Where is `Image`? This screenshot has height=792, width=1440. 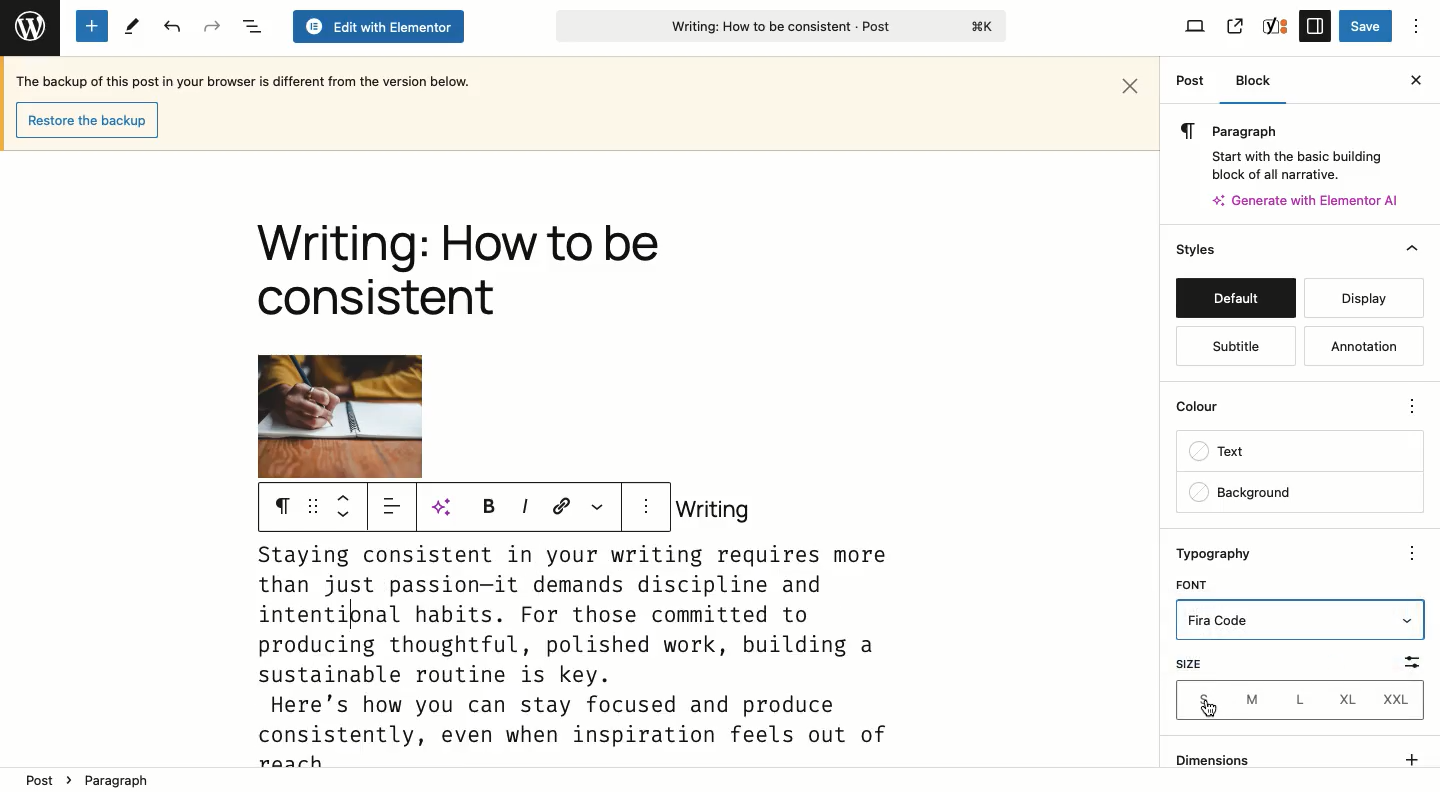
Image is located at coordinates (340, 416).